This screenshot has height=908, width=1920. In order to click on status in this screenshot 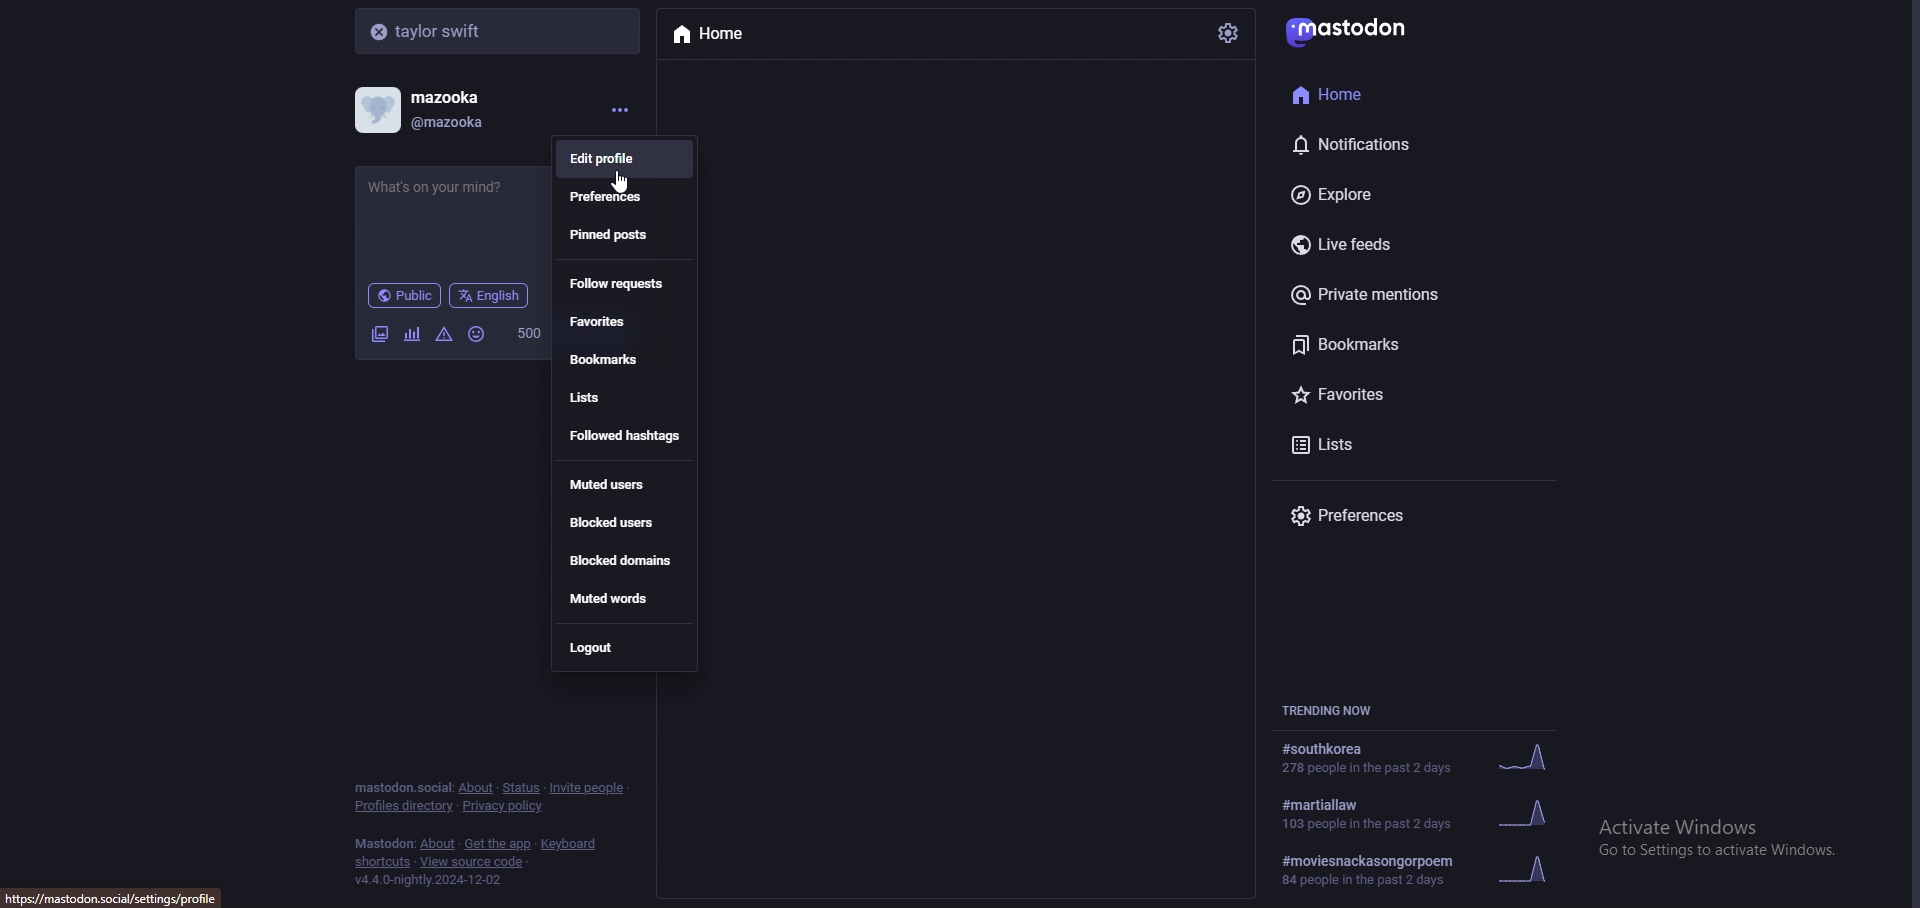, I will do `click(522, 788)`.